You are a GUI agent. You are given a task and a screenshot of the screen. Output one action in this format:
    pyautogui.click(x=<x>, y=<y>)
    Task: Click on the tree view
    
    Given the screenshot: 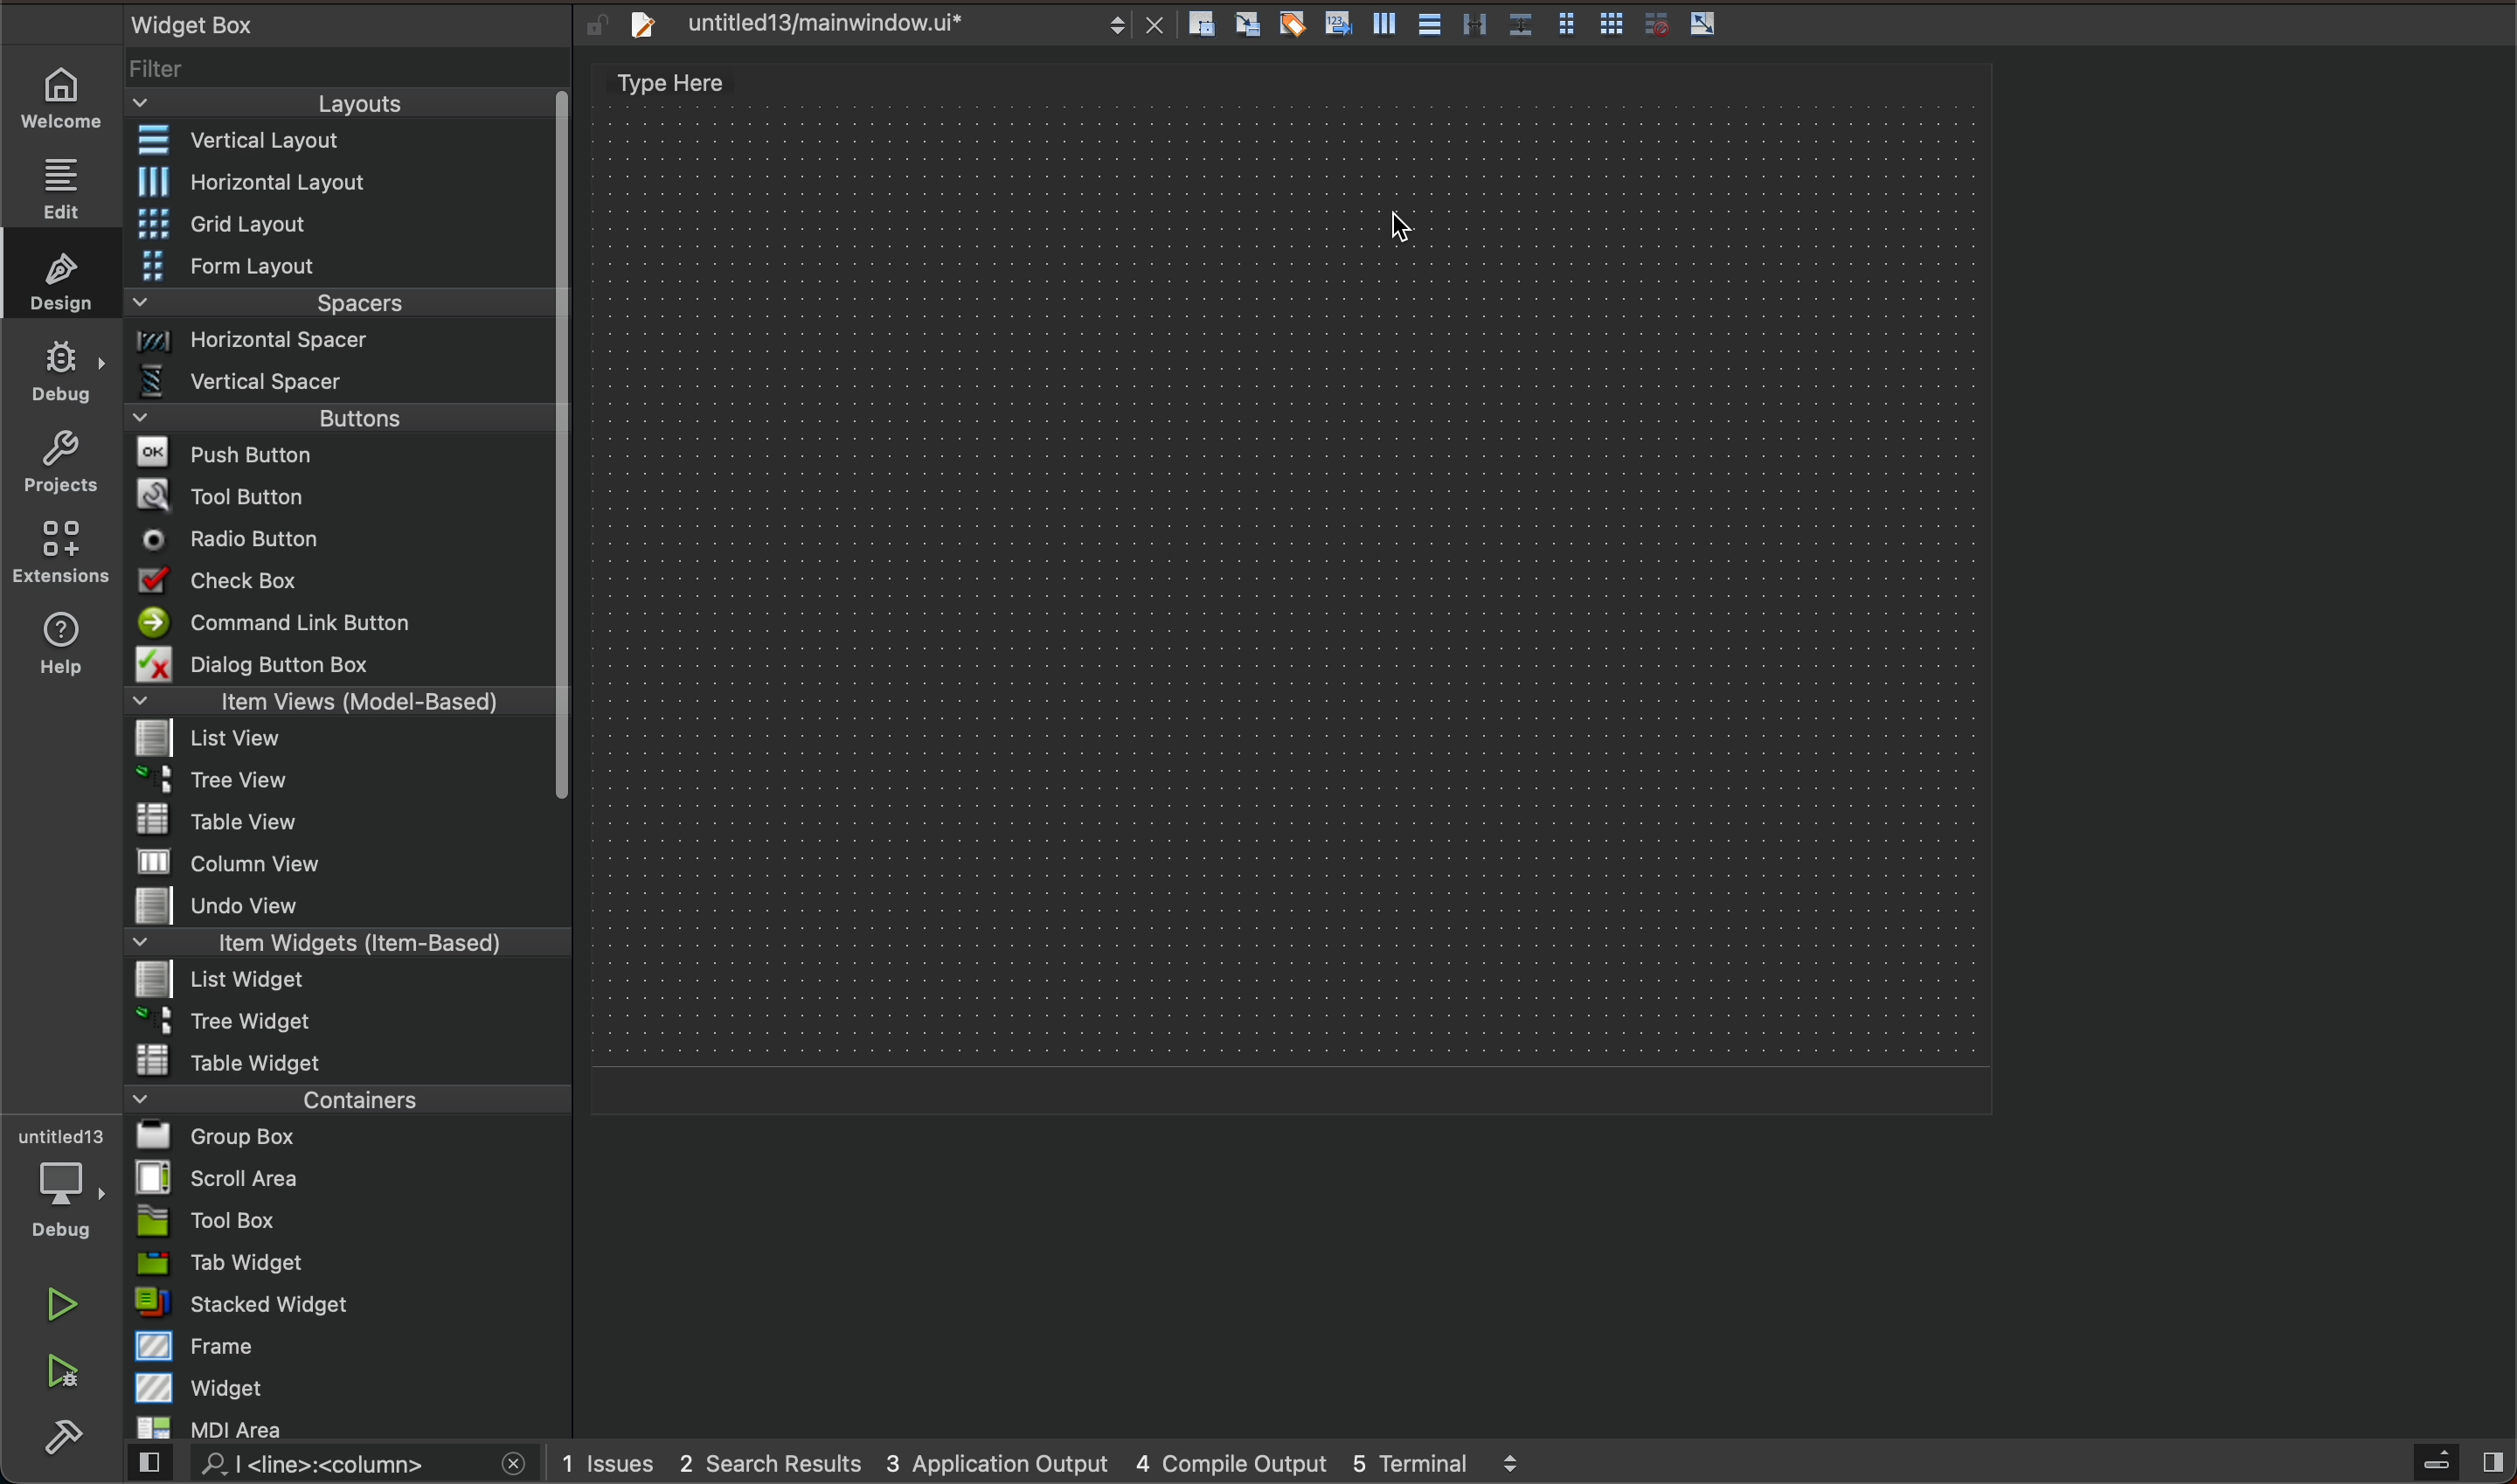 What is the action you would take?
    pyautogui.click(x=343, y=782)
    